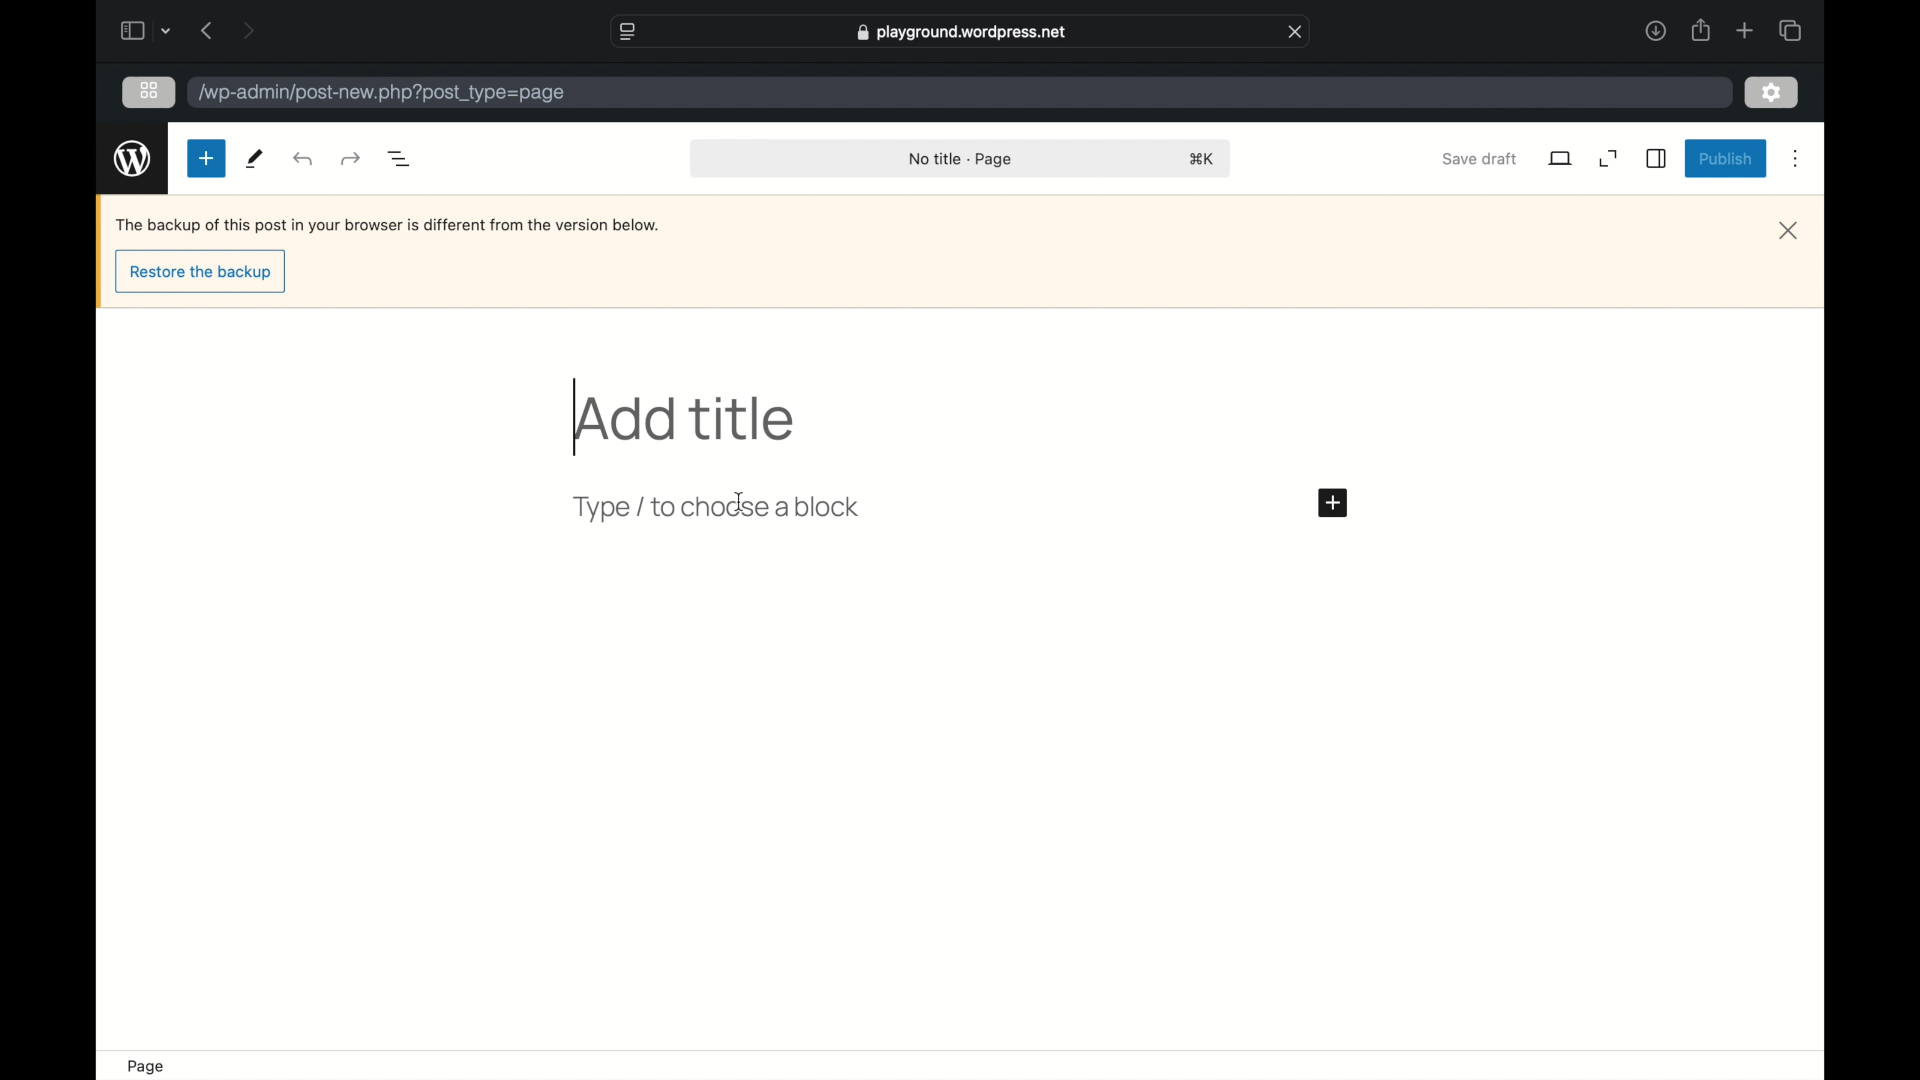  What do you see at coordinates (1726, 160) in the screenshot?
I see `publish` at bounding box center [1726, 160].